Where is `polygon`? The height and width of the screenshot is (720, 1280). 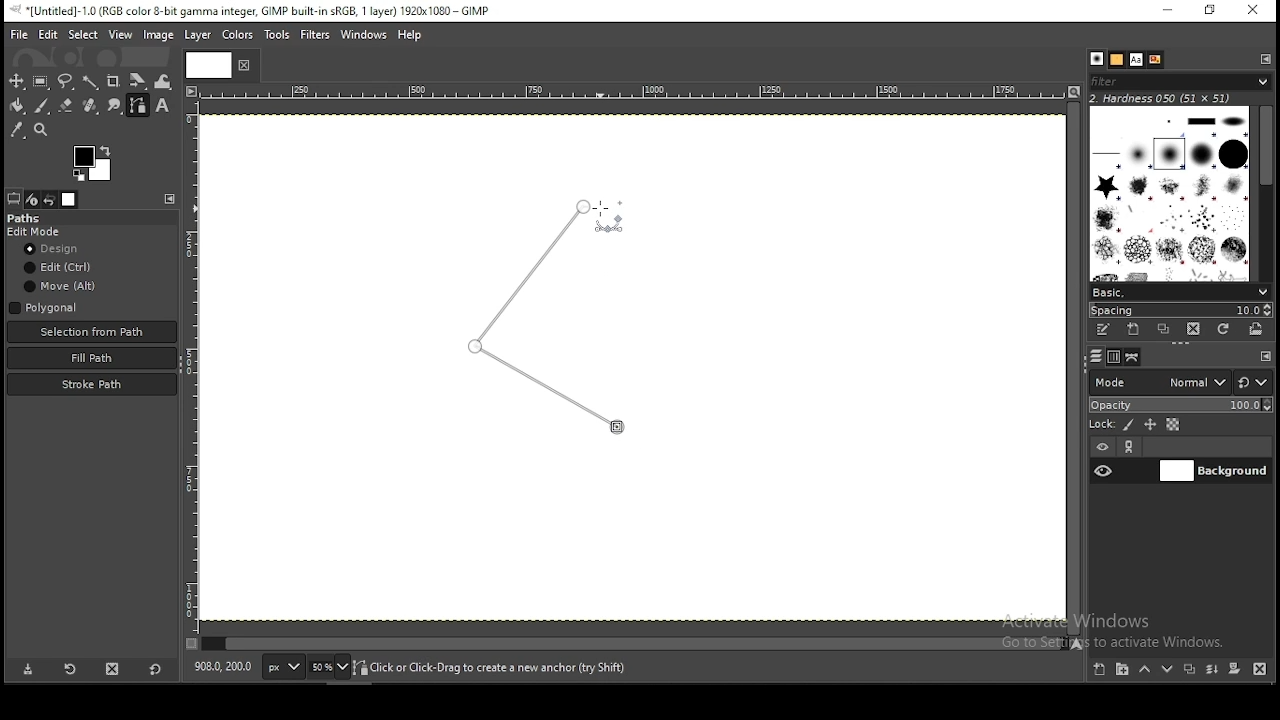 polygon is located at coordinates (45, 307).